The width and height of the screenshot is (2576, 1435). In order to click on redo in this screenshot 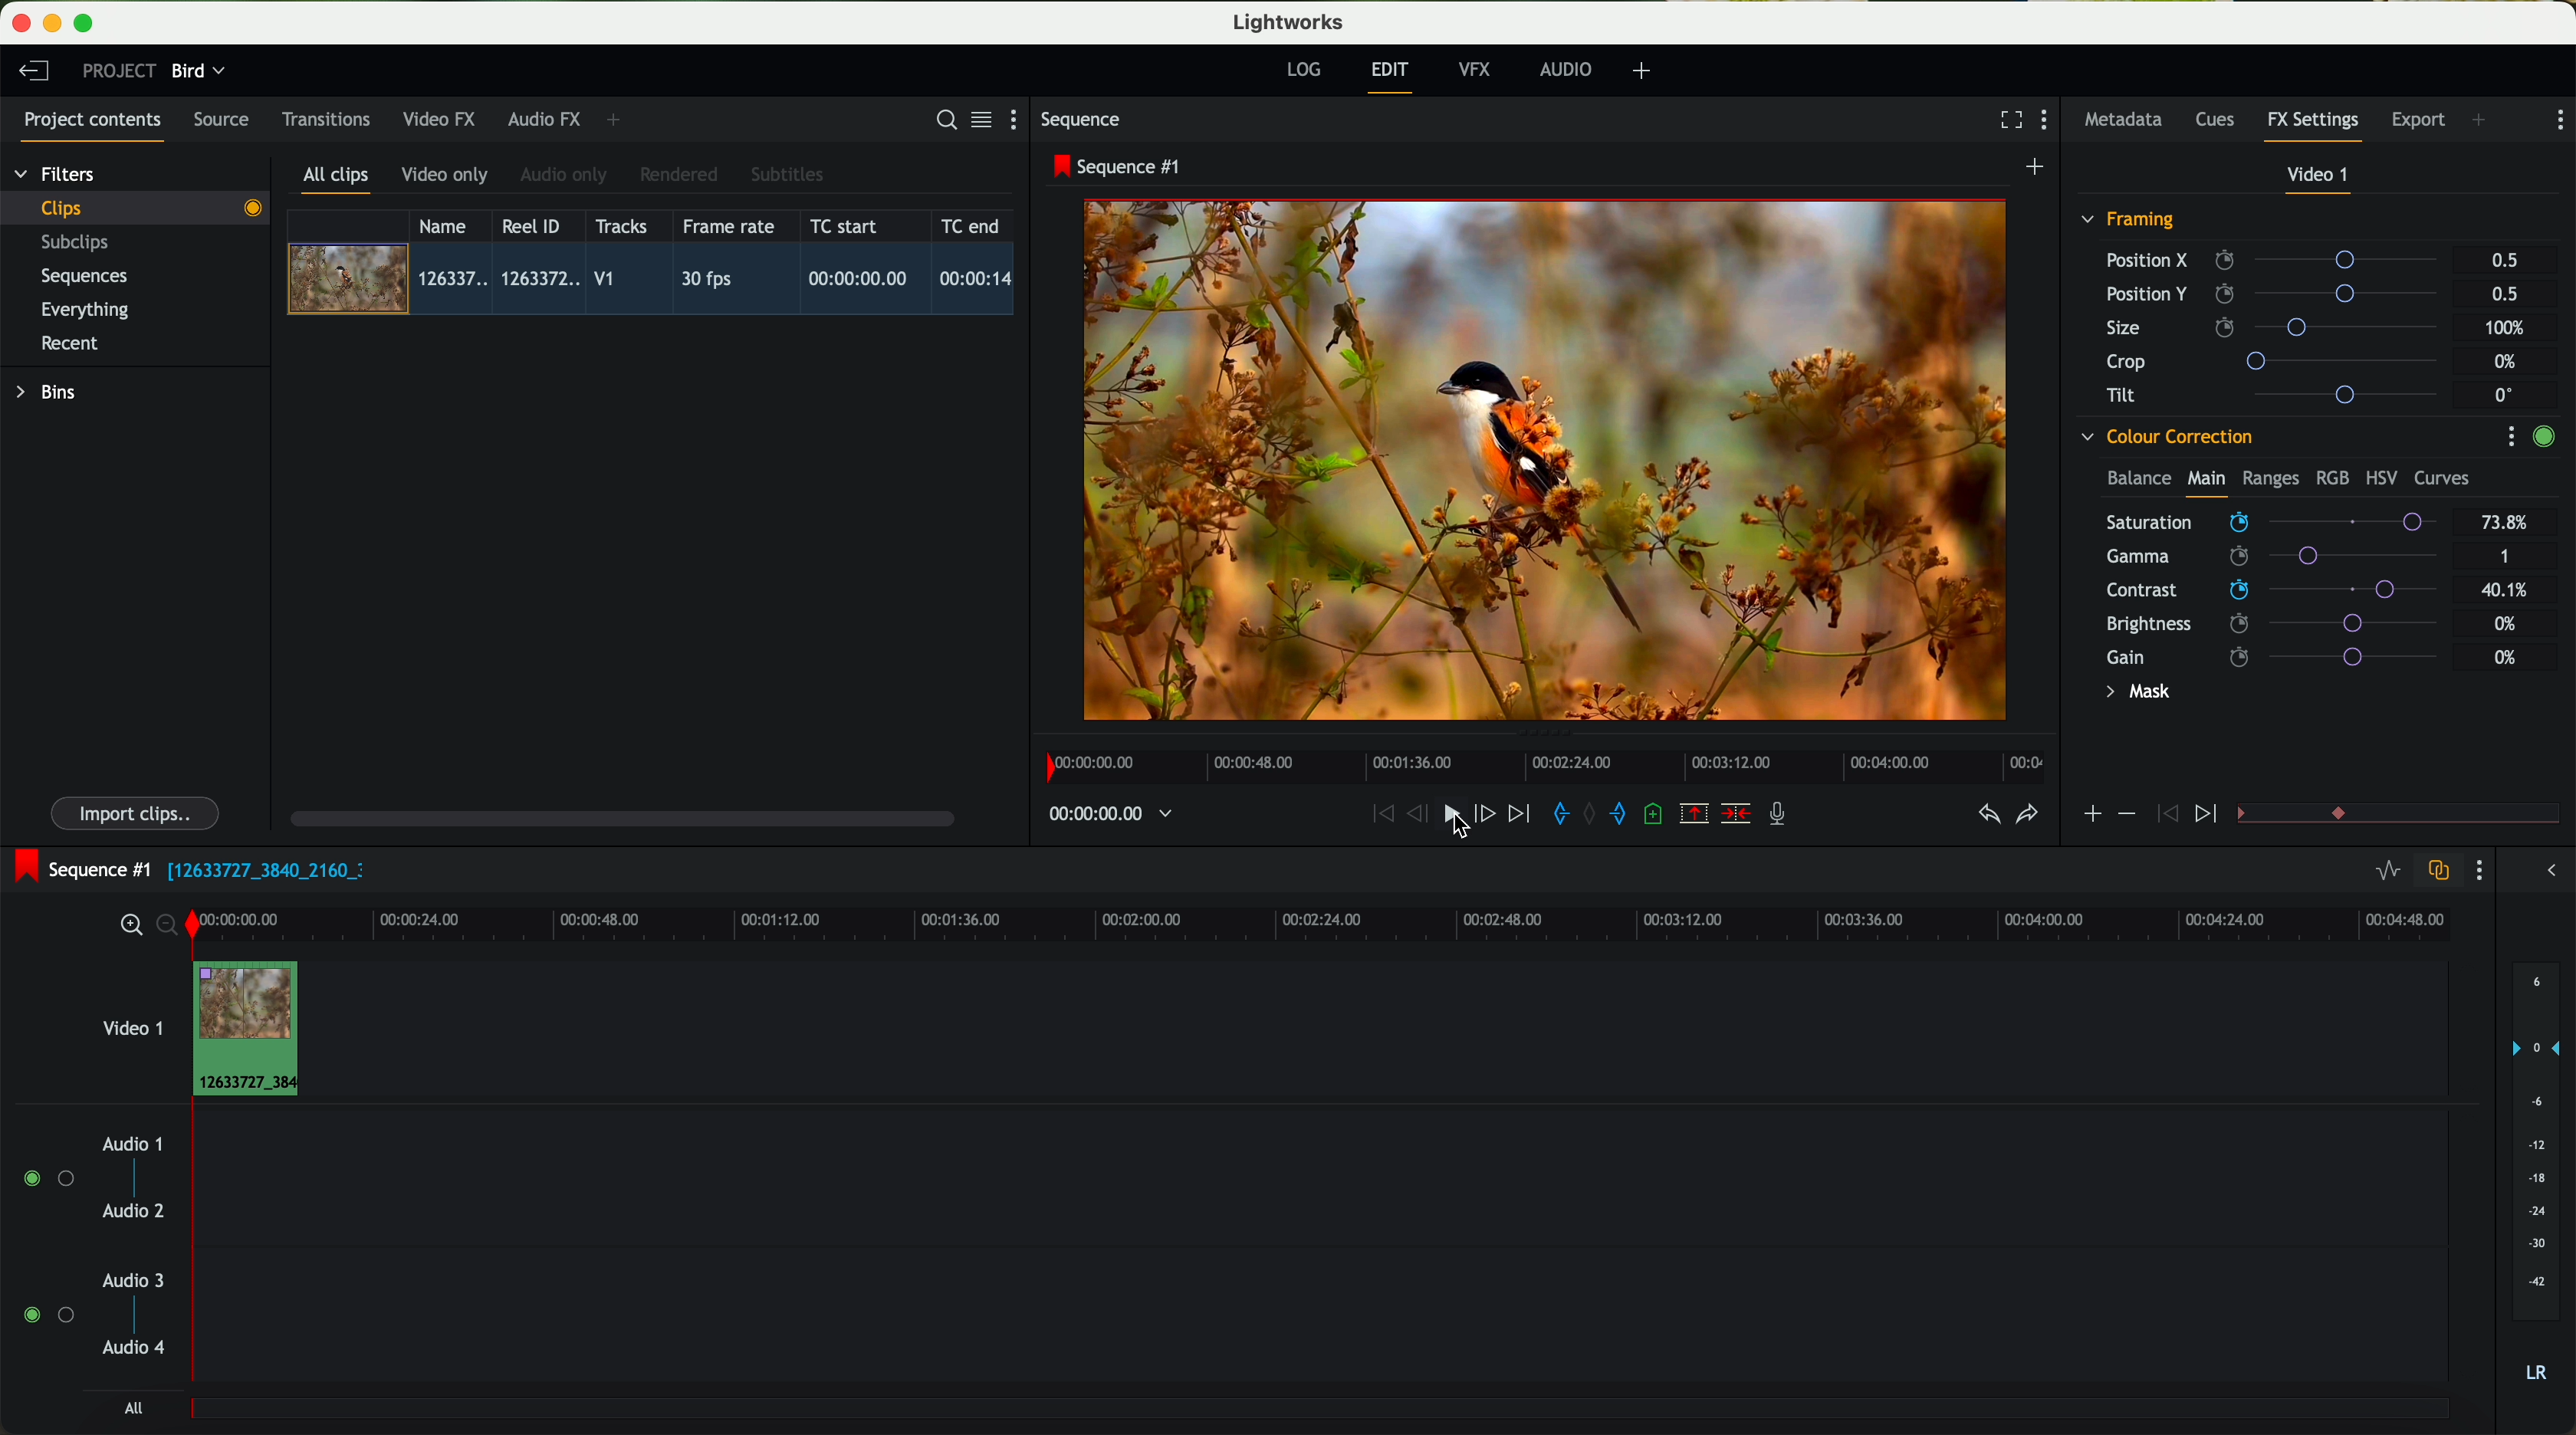, I will do `click(2027, 816)`.